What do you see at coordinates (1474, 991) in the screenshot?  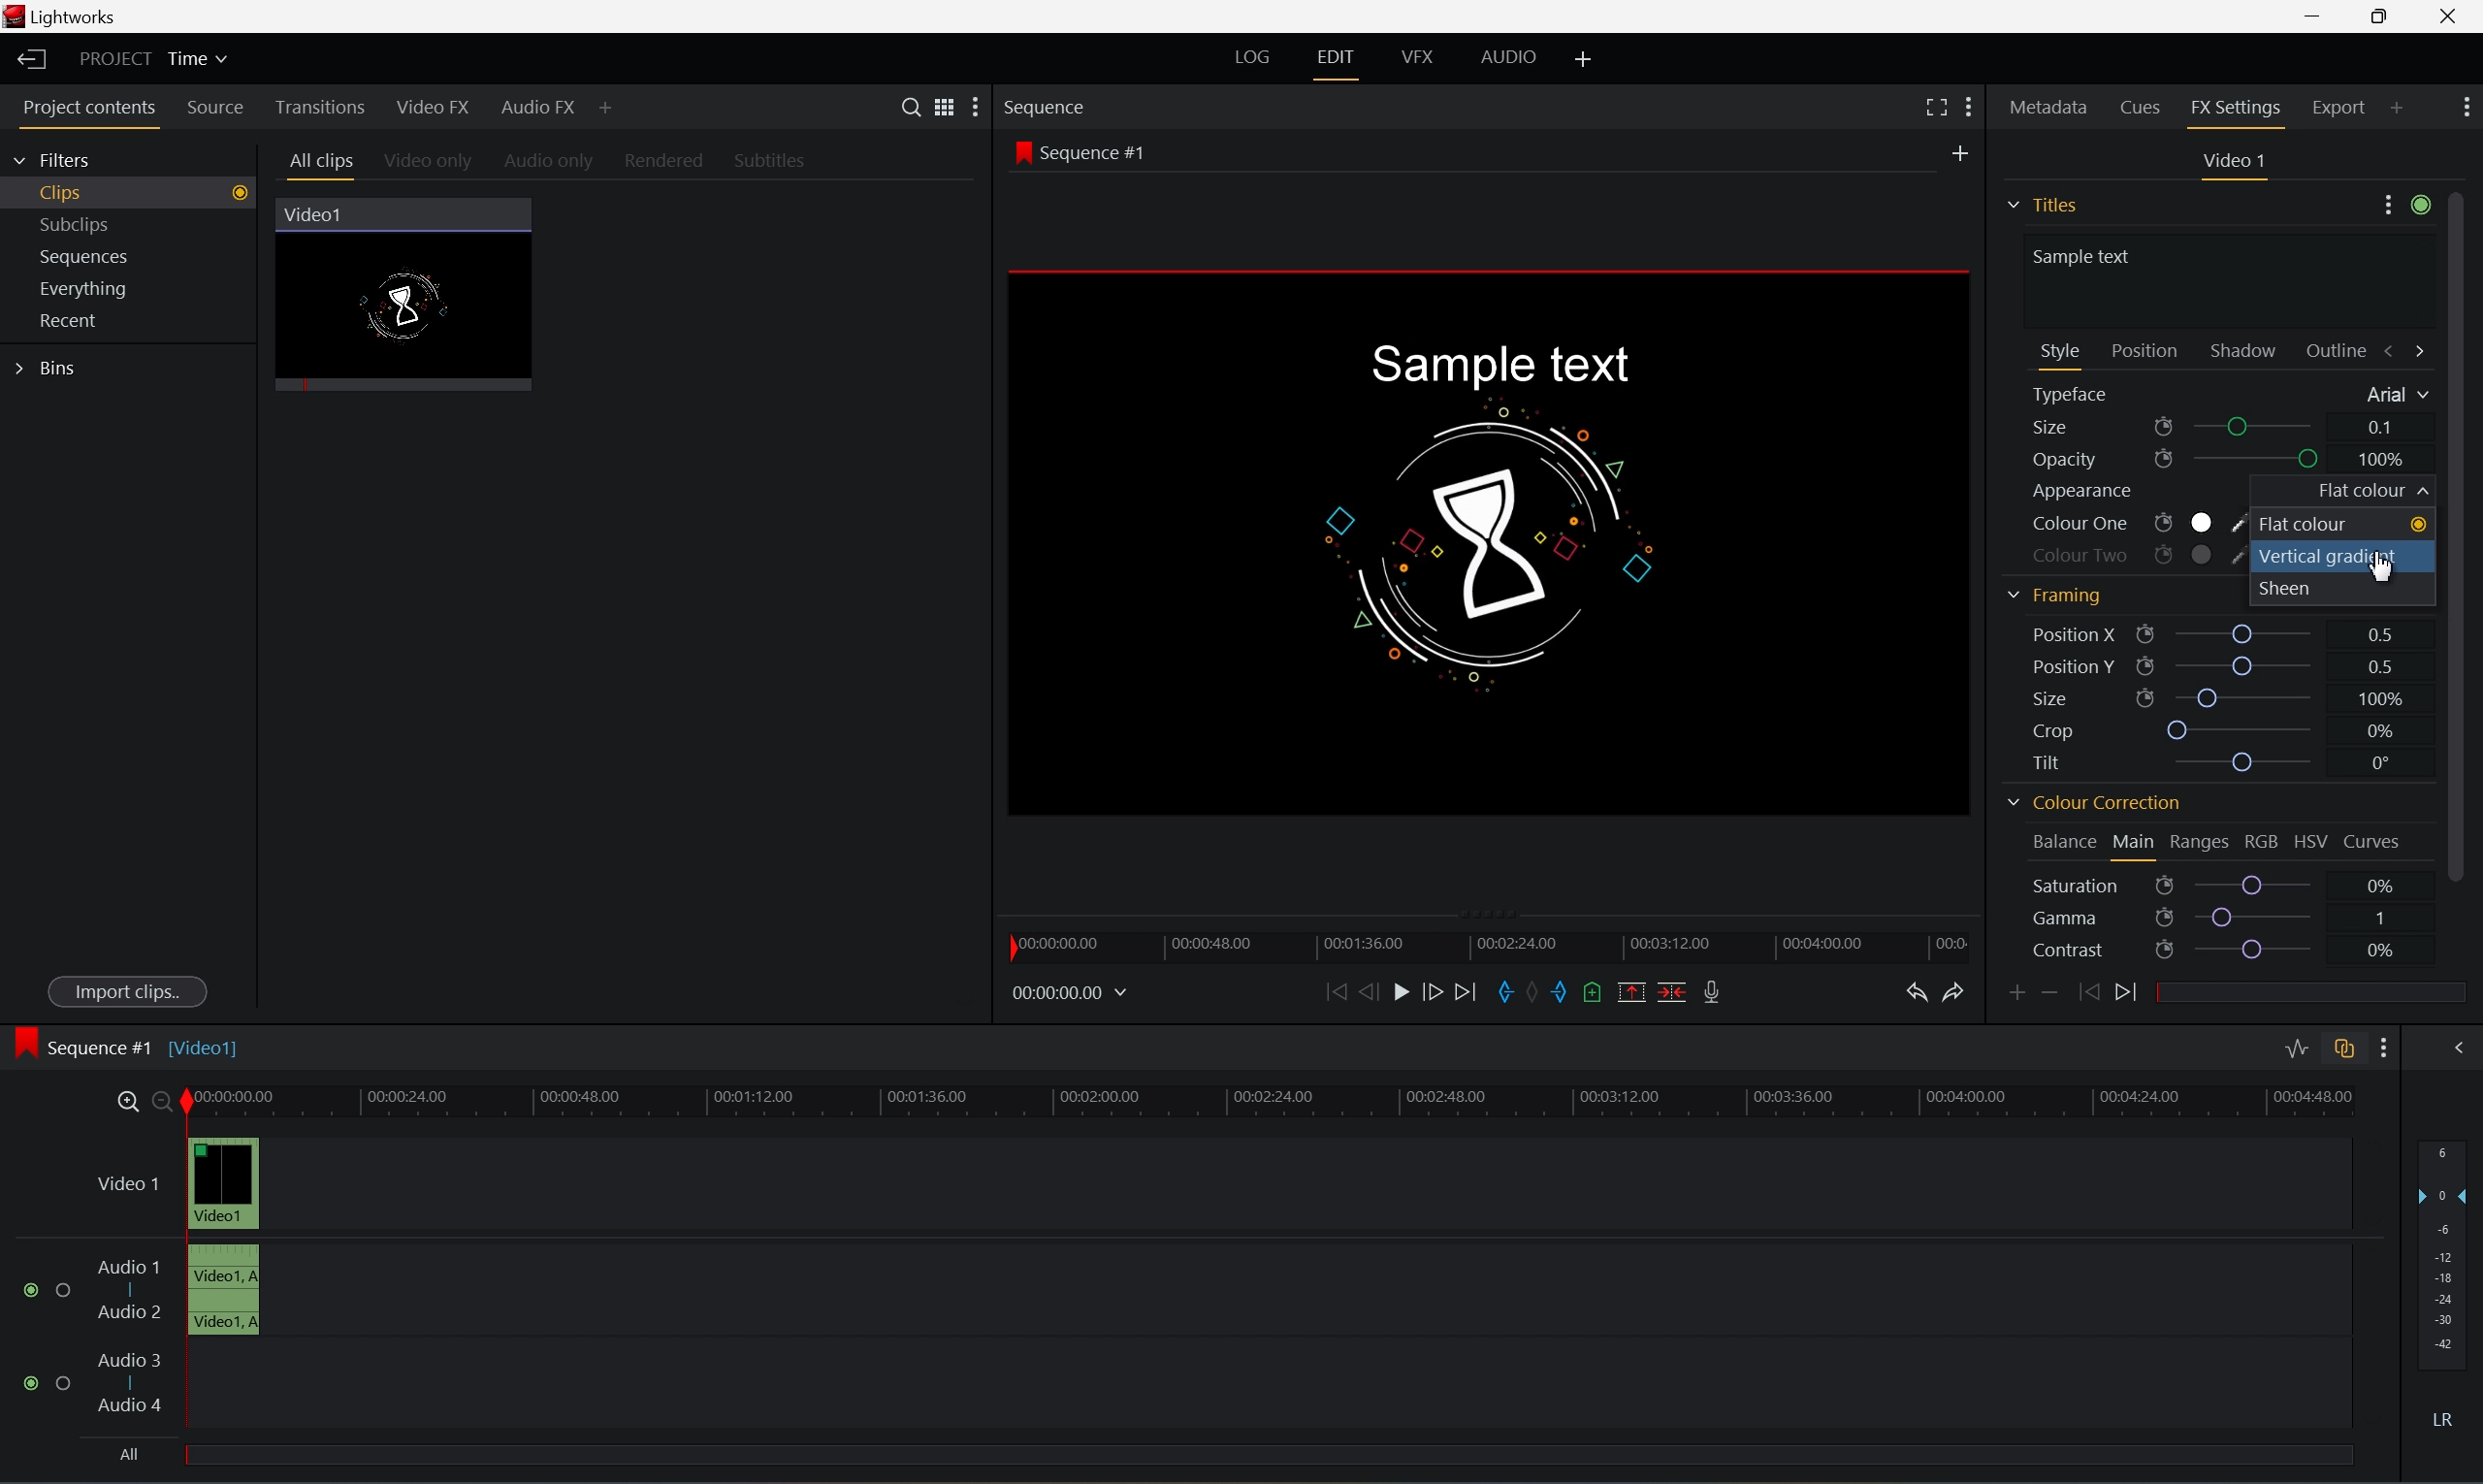 I see `move forward` at bounding box center [1474, 991].